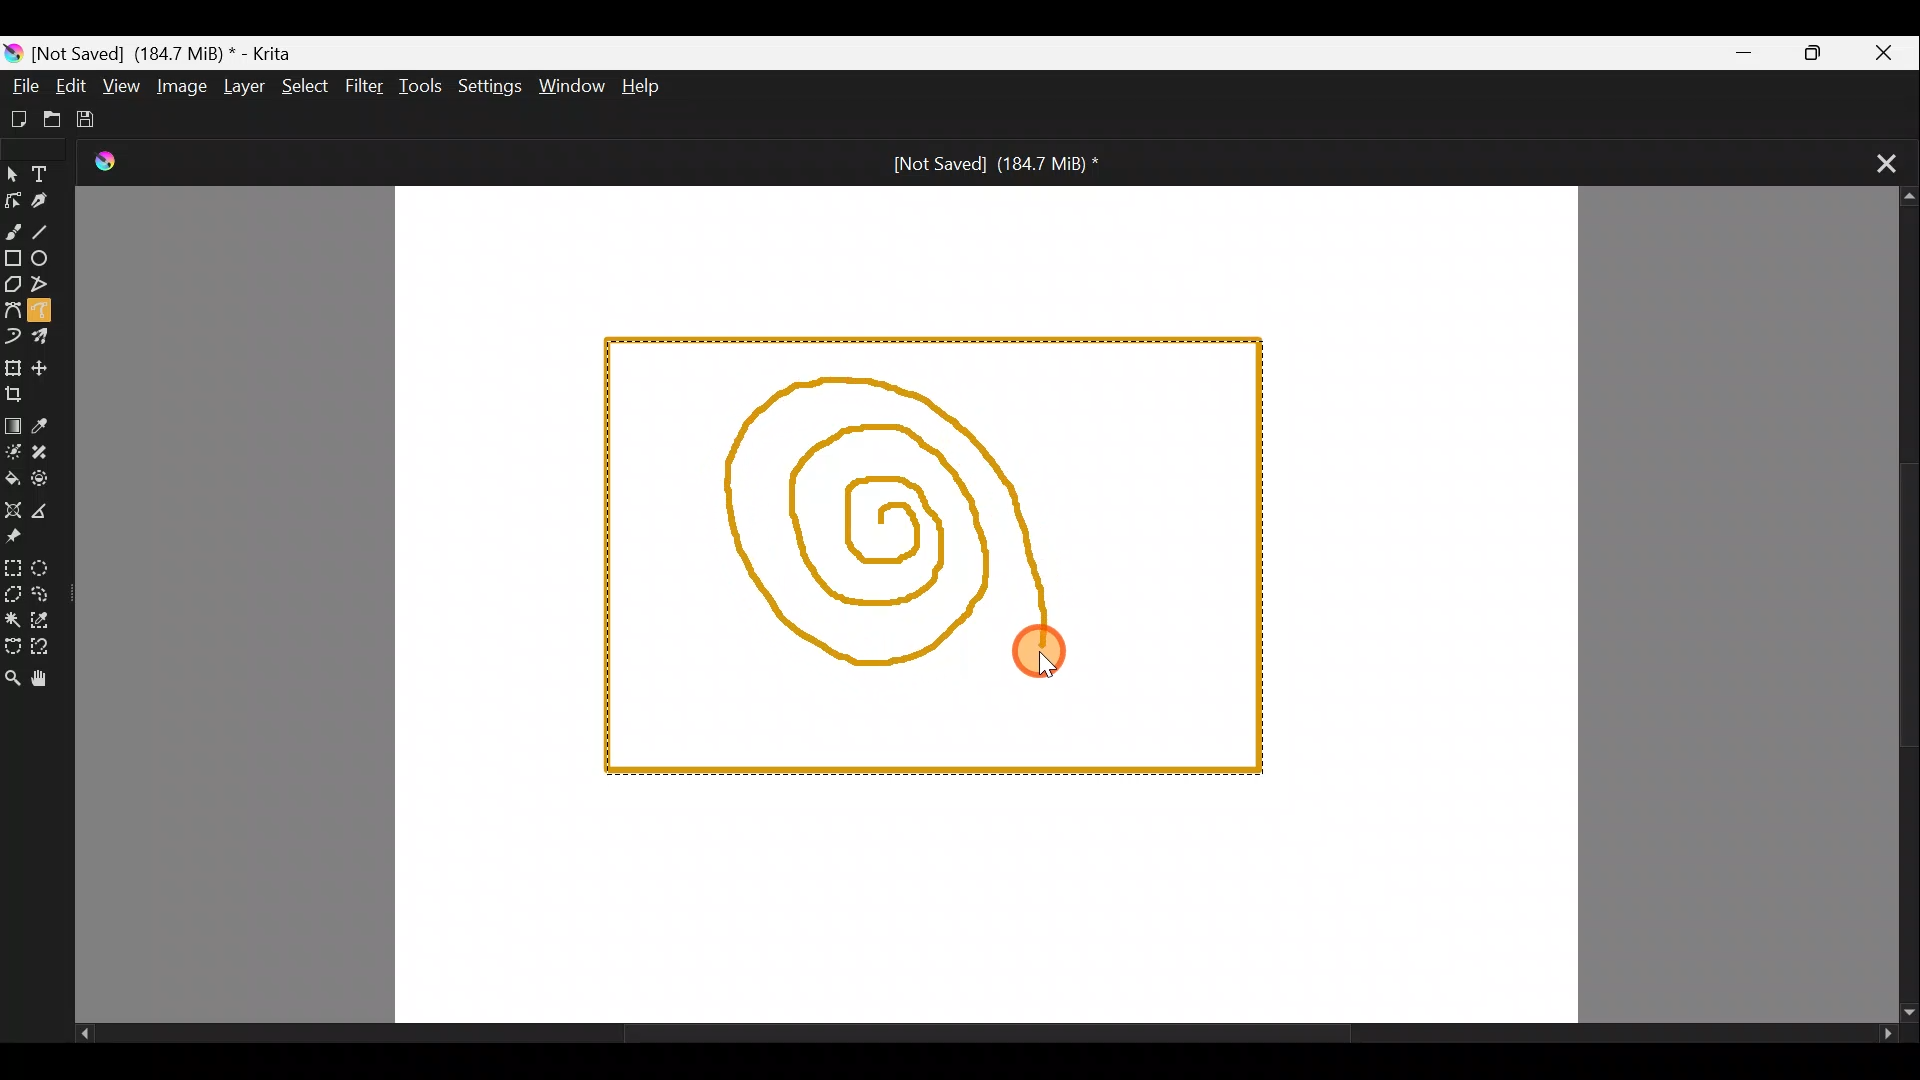 The height and width of the screenshot is (1080, 1920). Describe the element at coordinates (13, 453) in the screenshot. I see `Colourise mask tool` at that location.